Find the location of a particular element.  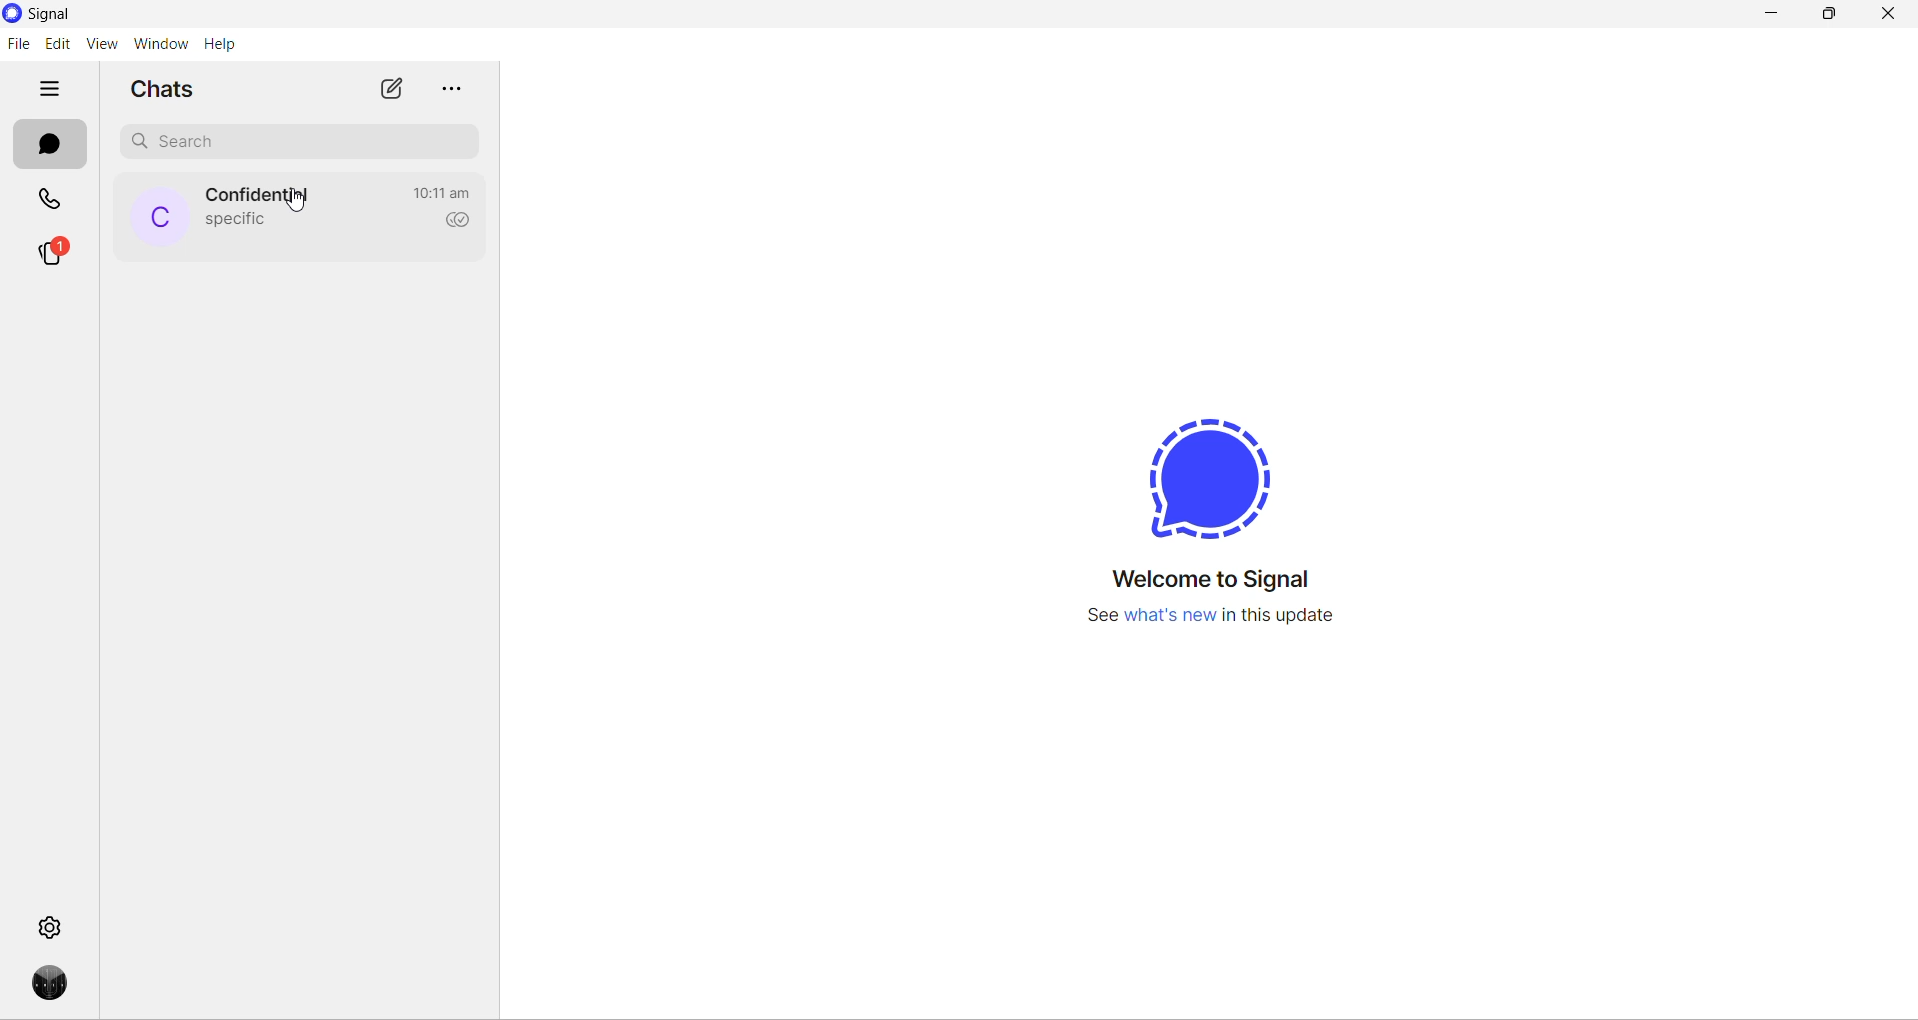

help is located at coordinates (220, 44).